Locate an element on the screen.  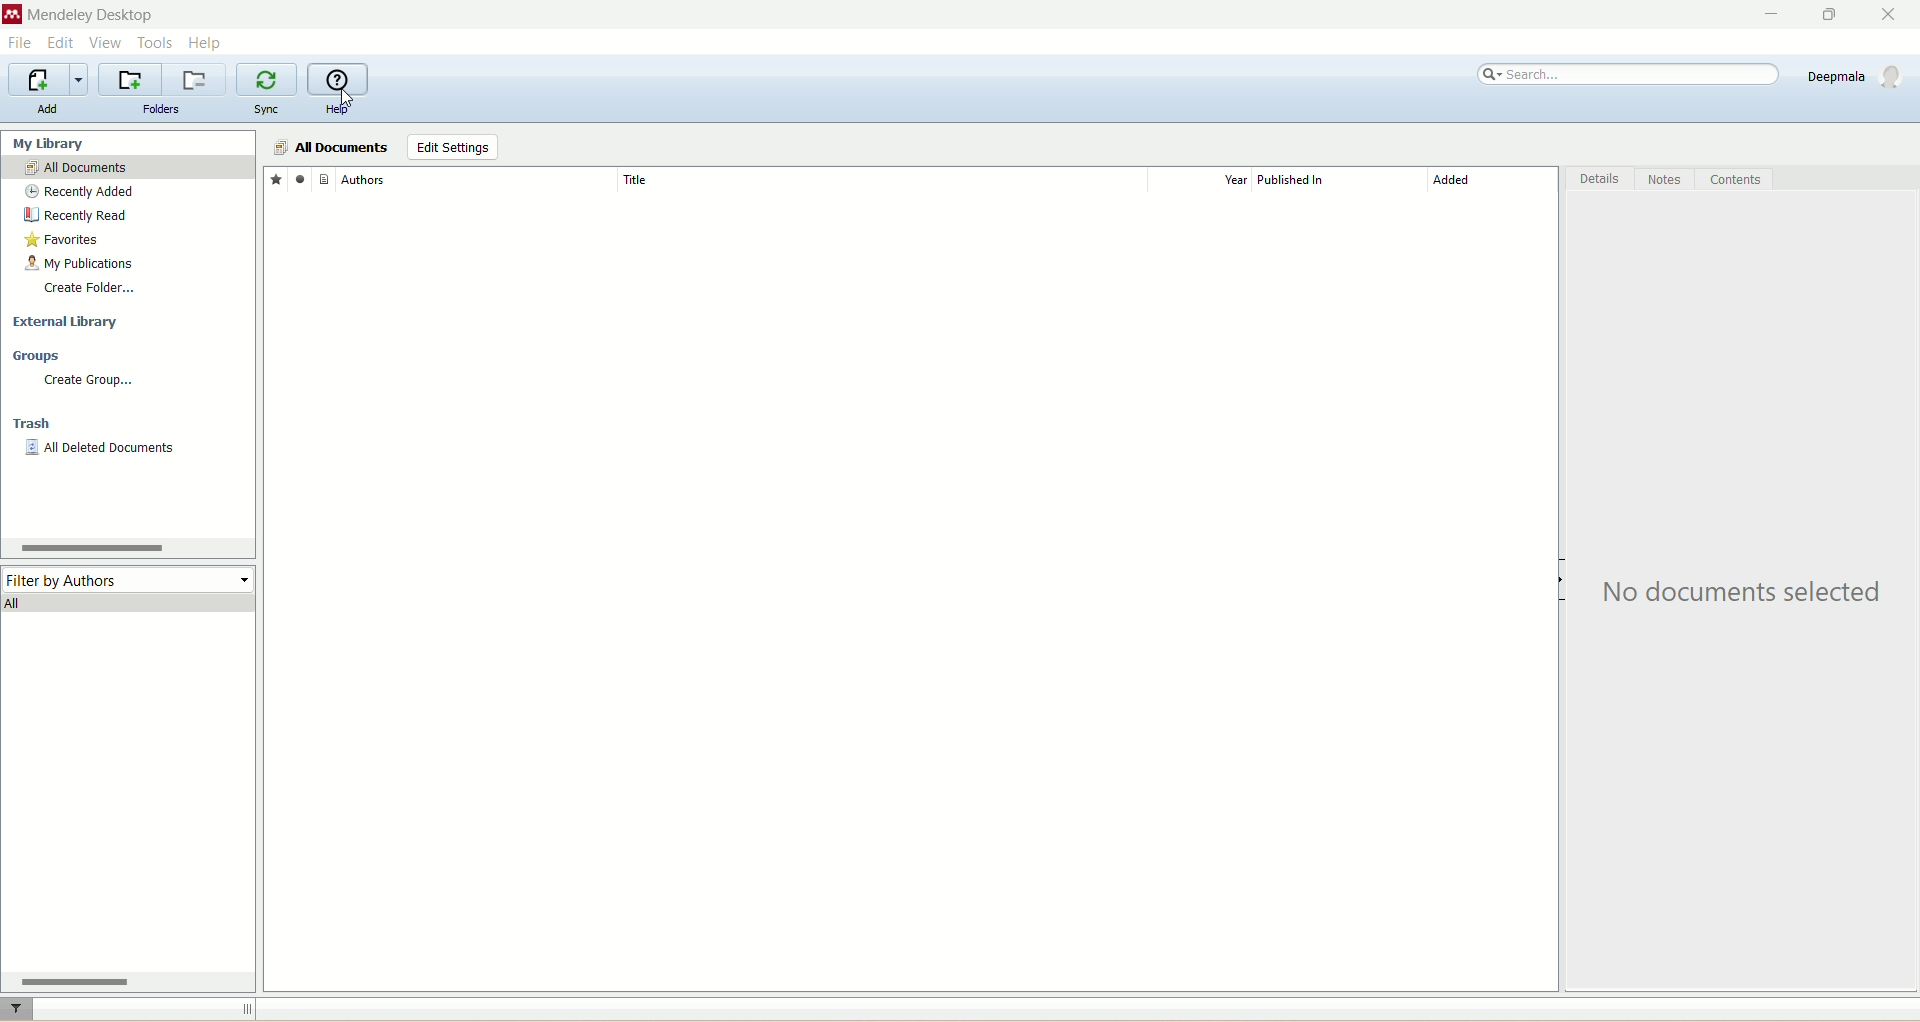
create a new folder is located at coordinates (128, 79).